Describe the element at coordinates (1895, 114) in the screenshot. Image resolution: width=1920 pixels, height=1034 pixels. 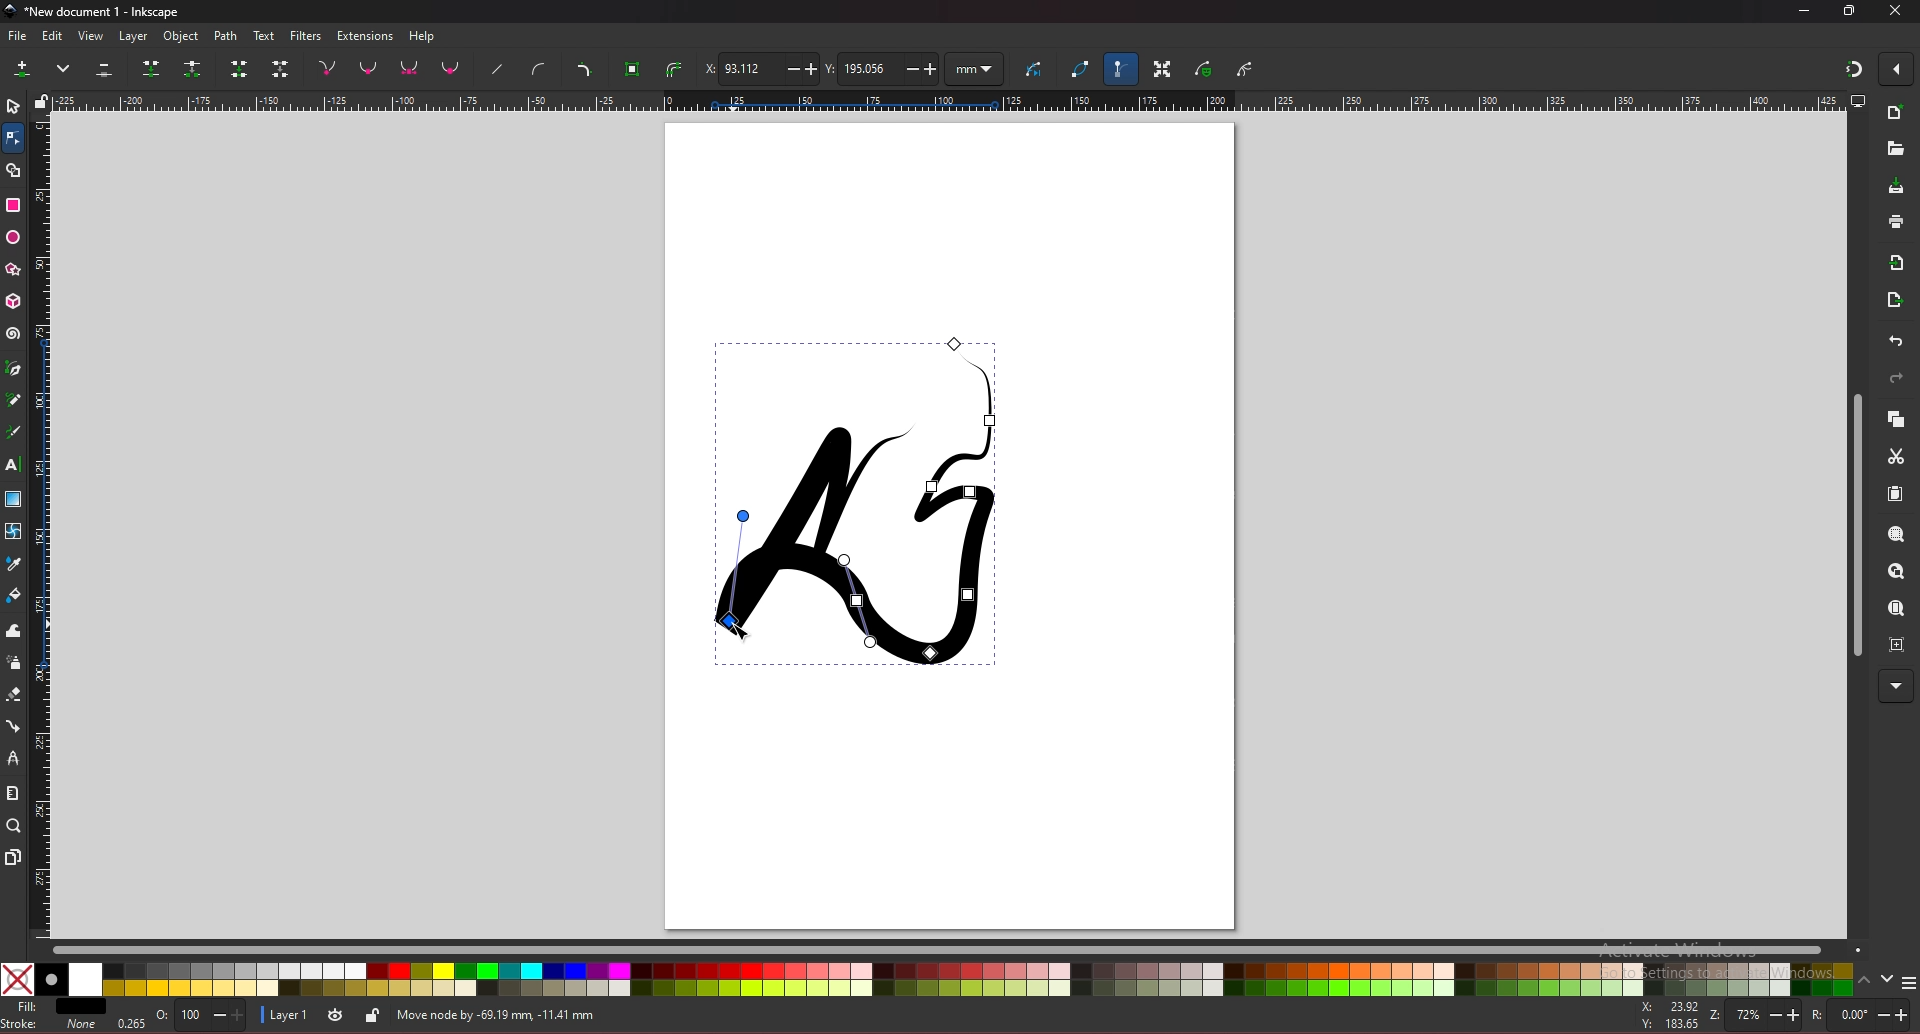
I see `new` at that location.